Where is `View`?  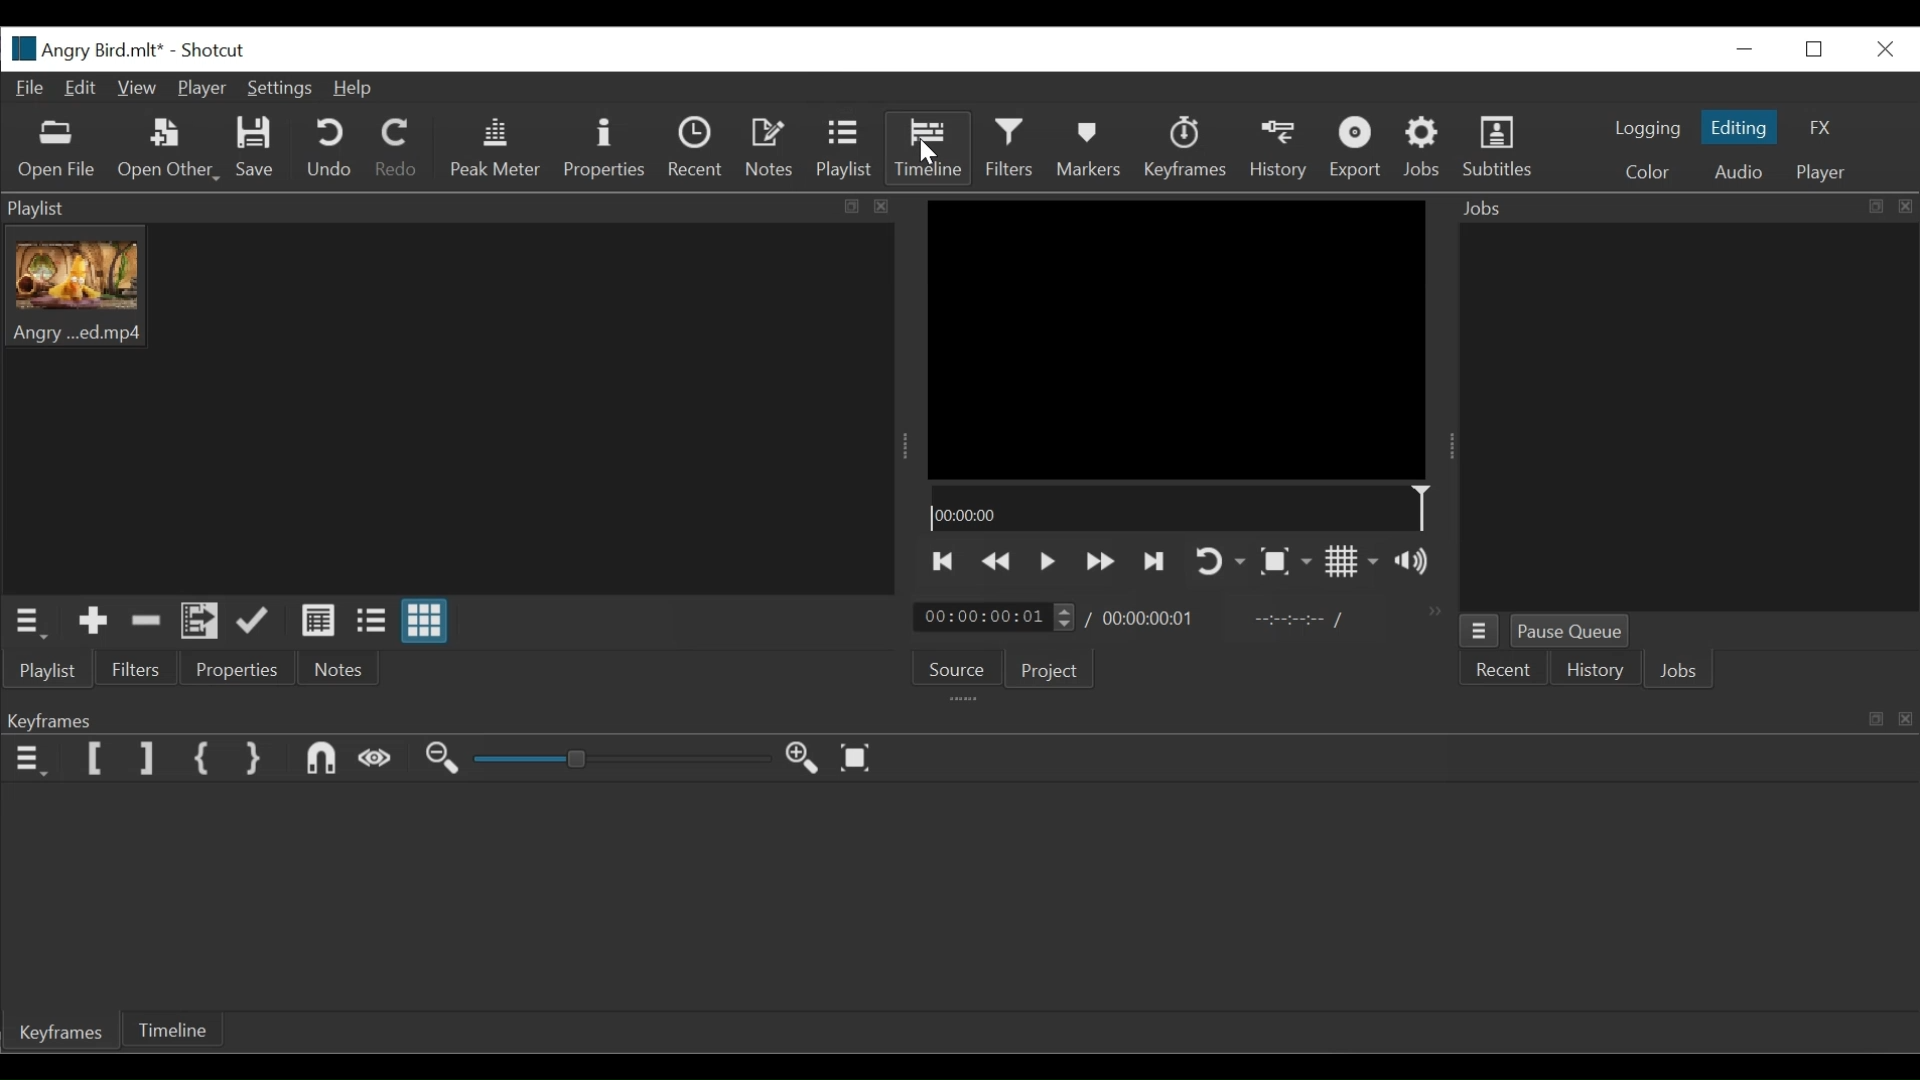
View is located at coordinates (139, 88).